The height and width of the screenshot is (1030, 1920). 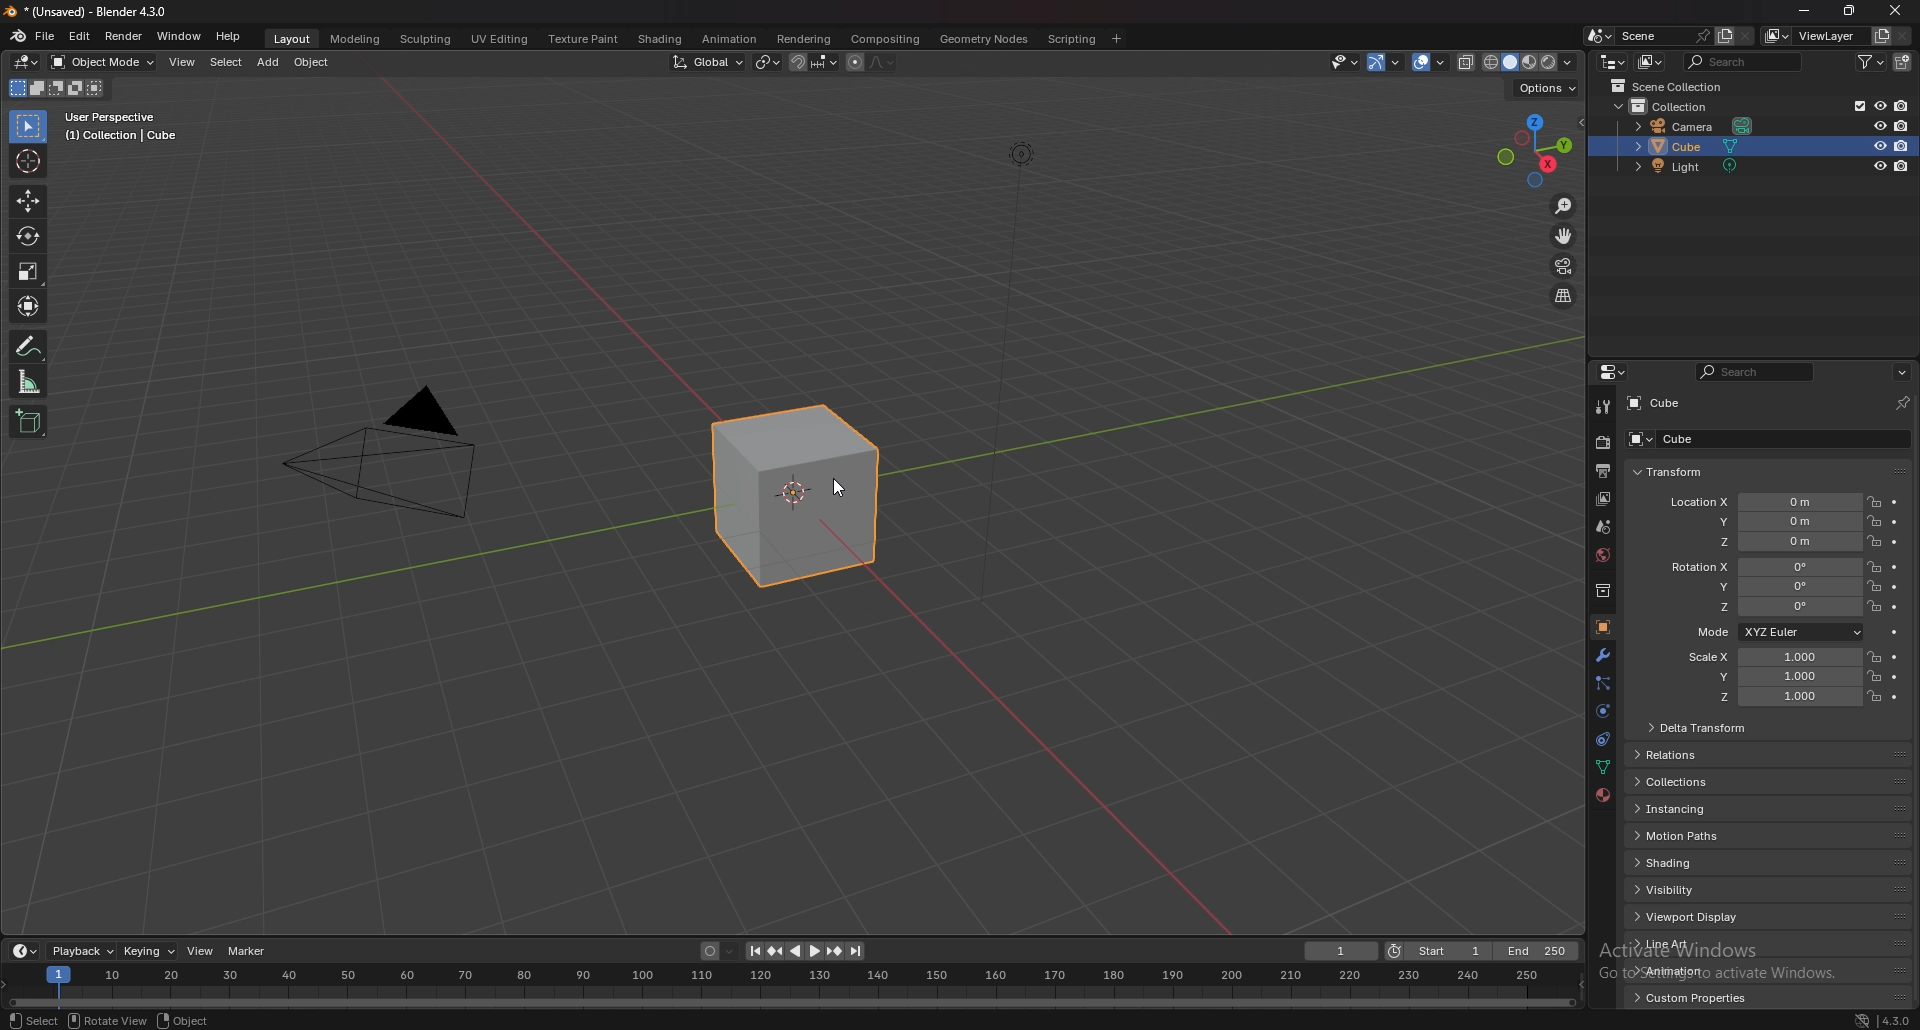 I want to click on proportional editing objects, so click(x=871, y=63).